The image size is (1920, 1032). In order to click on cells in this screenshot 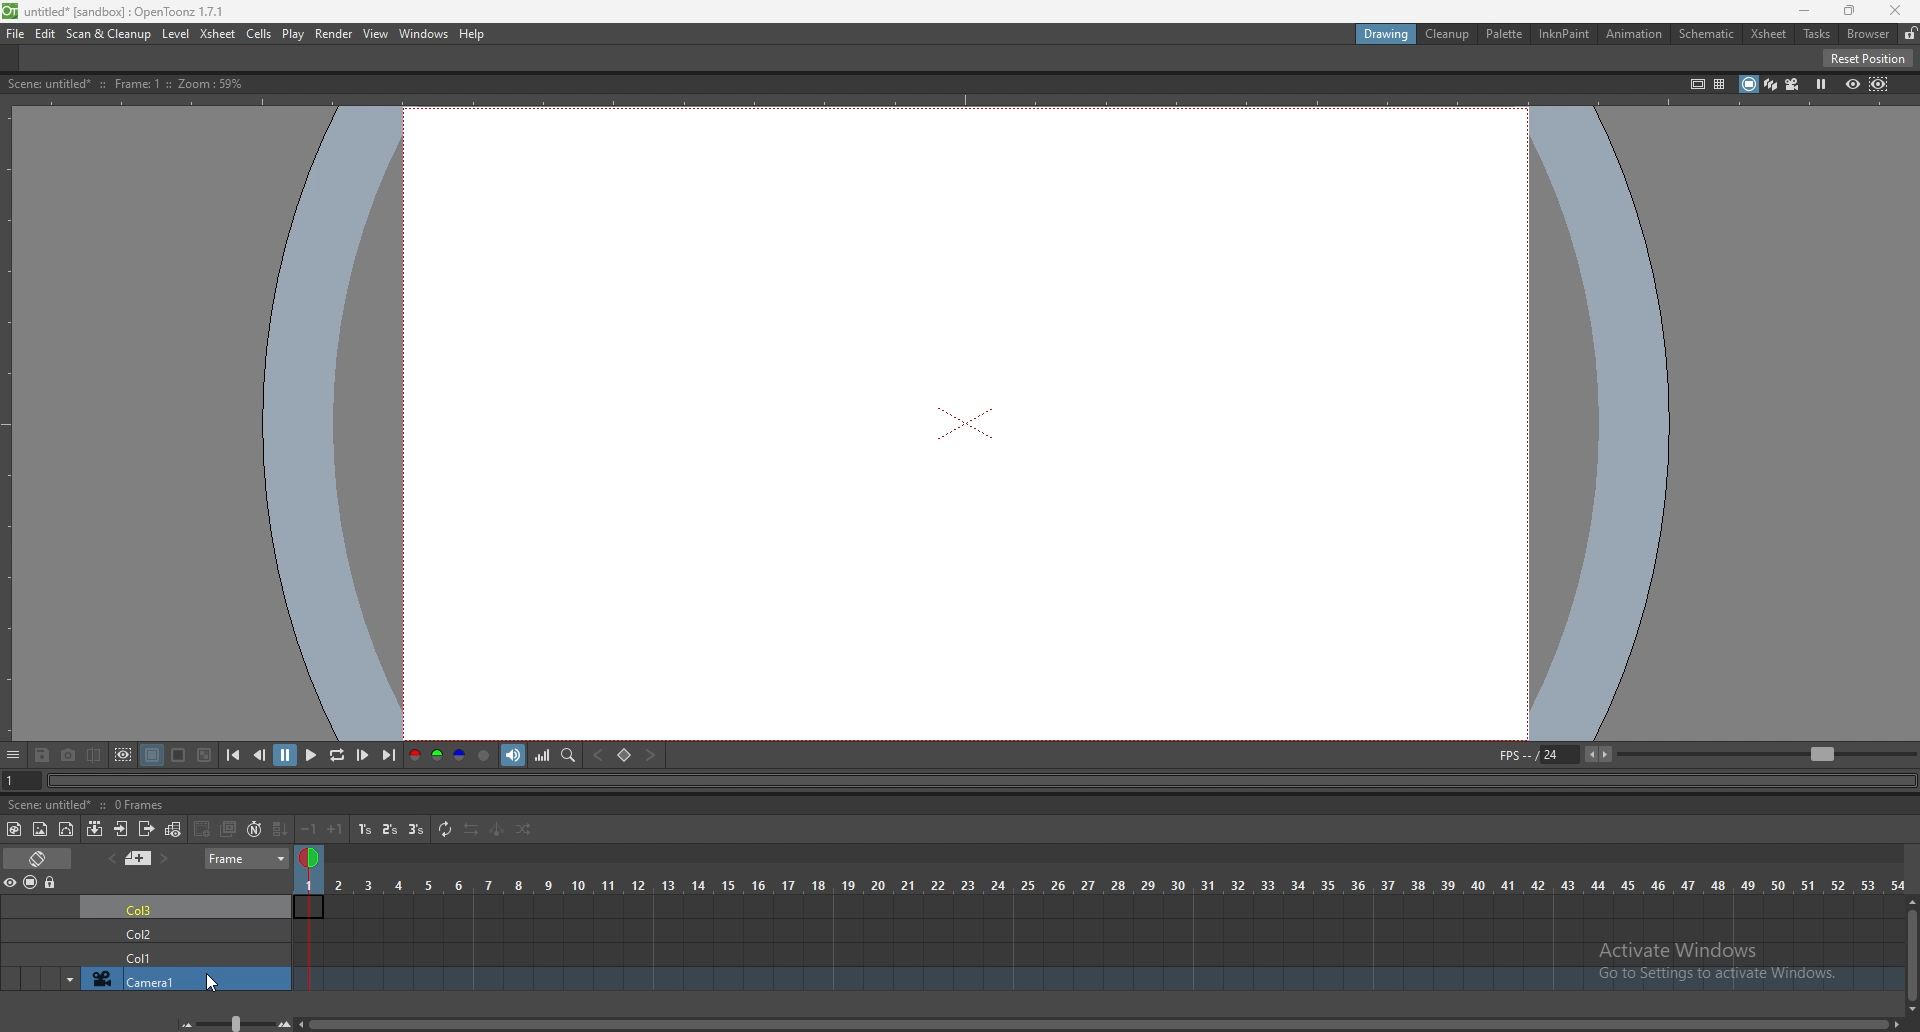, I will do `click(260, 35)`.